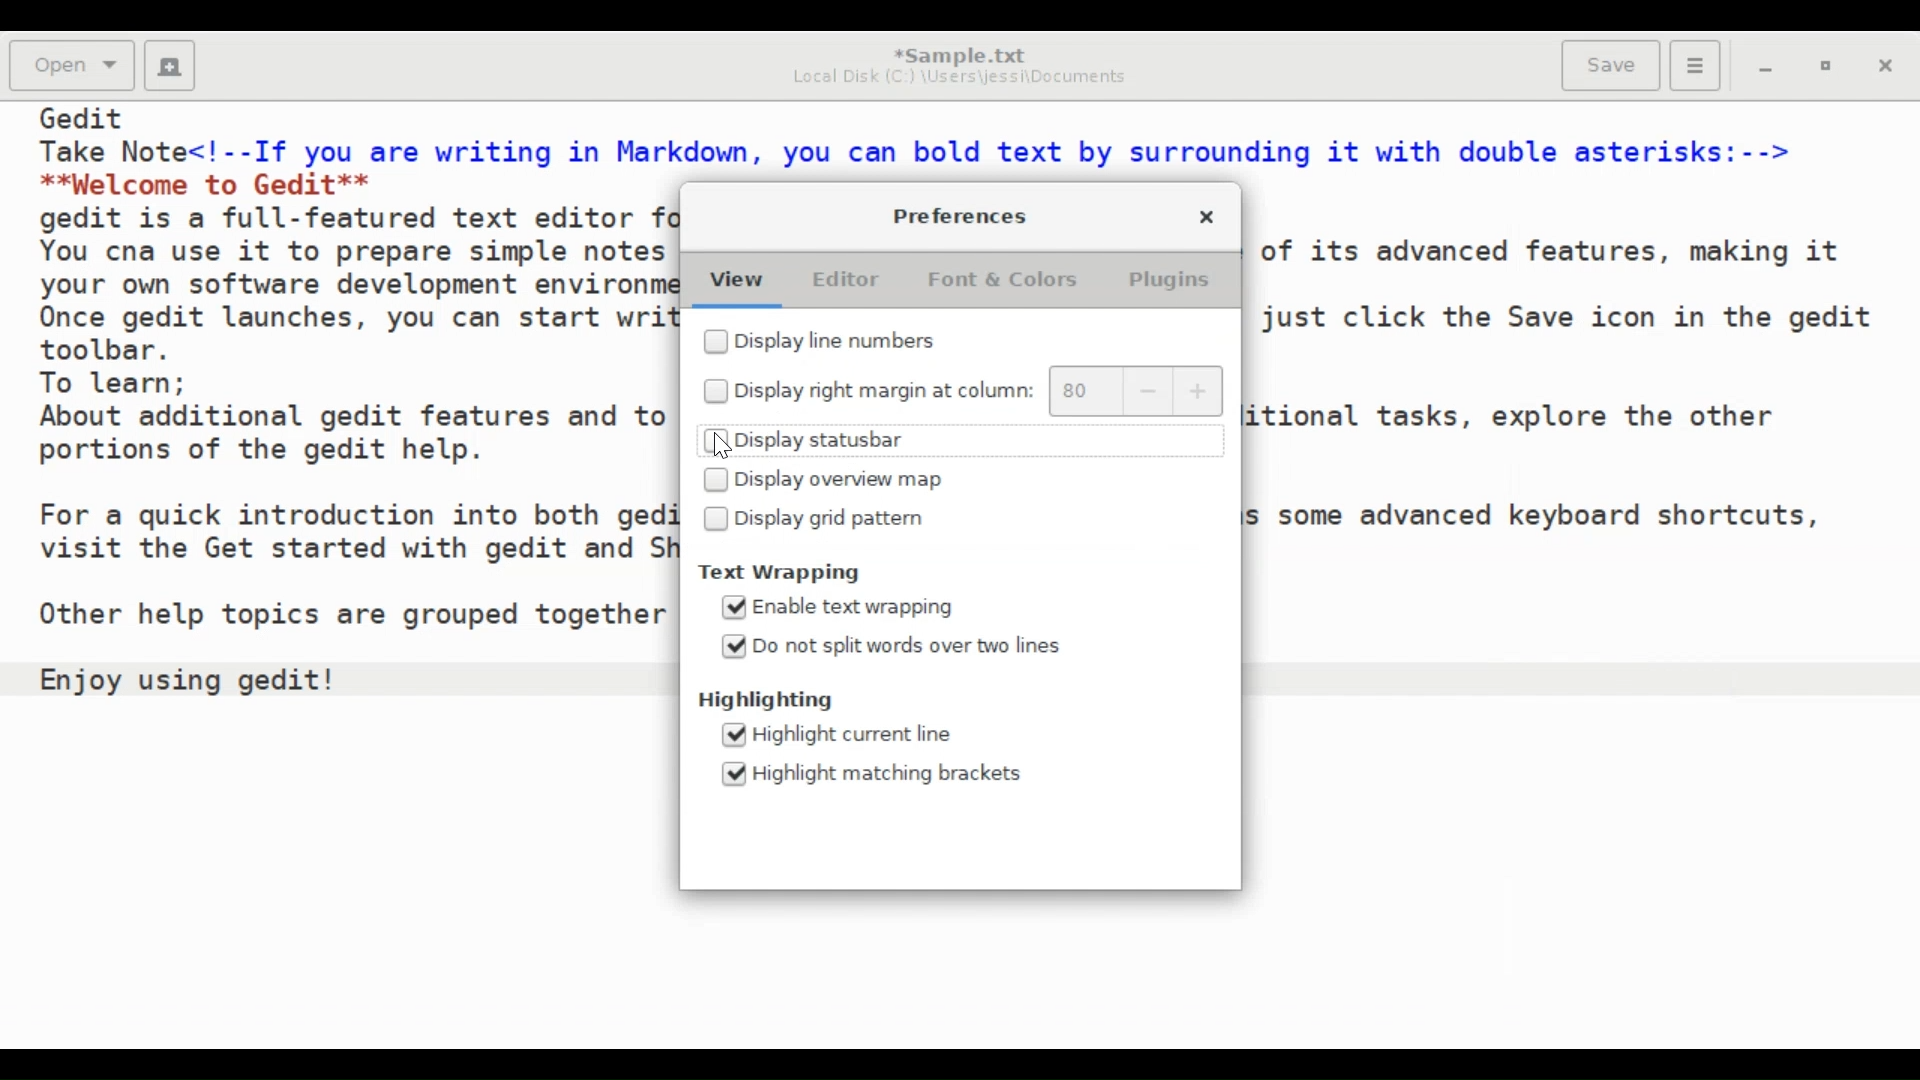  Describe the element at coordinates (1304, 1028) in the screenshot. I see `Highlight Mode: Markdown` at that location.